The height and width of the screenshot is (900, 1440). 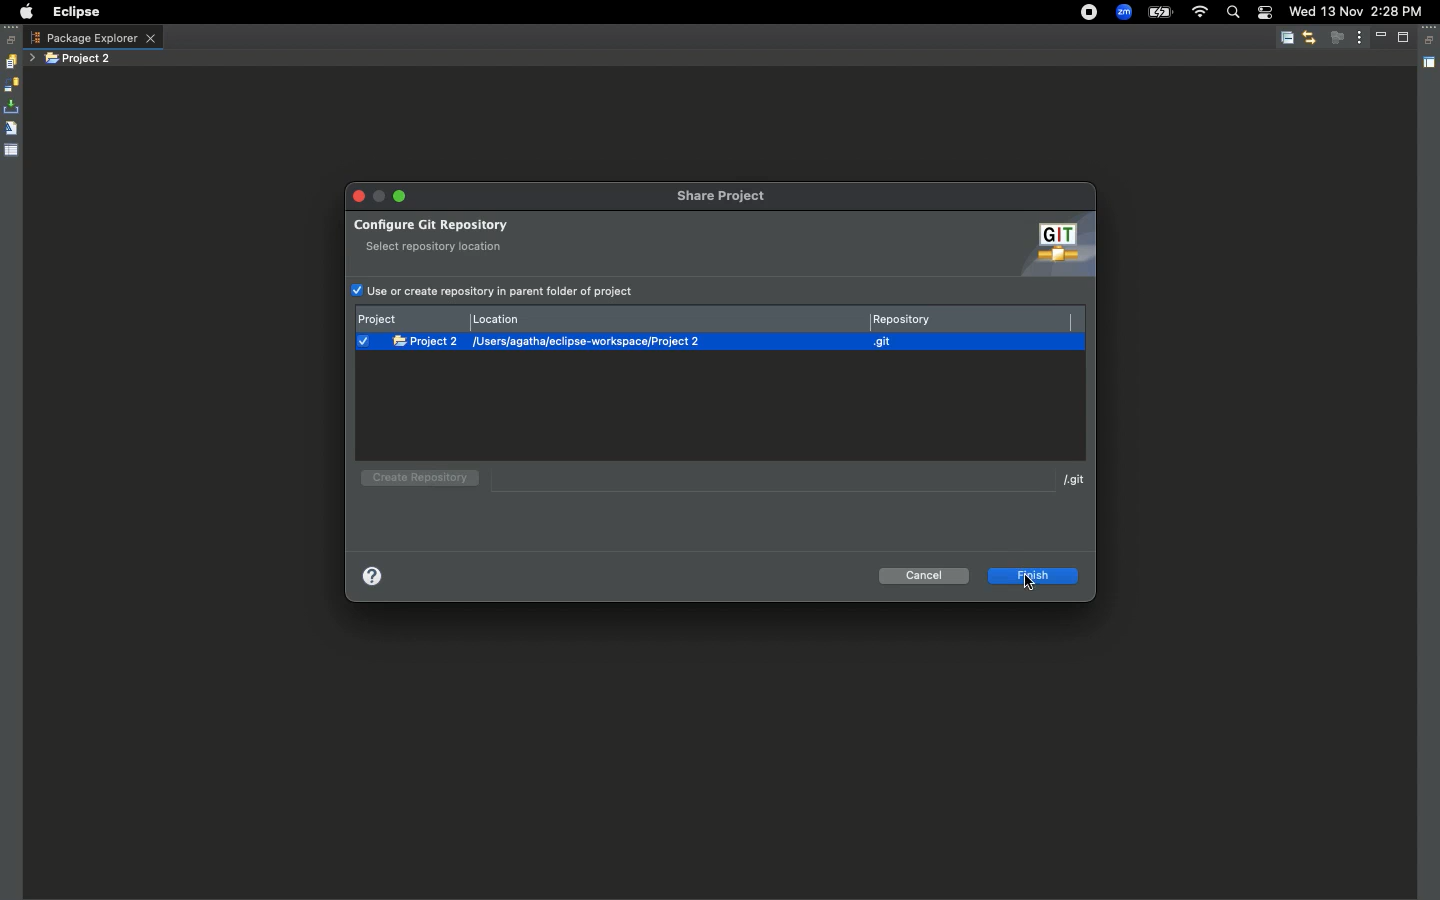 What do you see at coordinates (11, 130) in the screenshot?
I see `Git reflog` at bounding box center [11, 130].